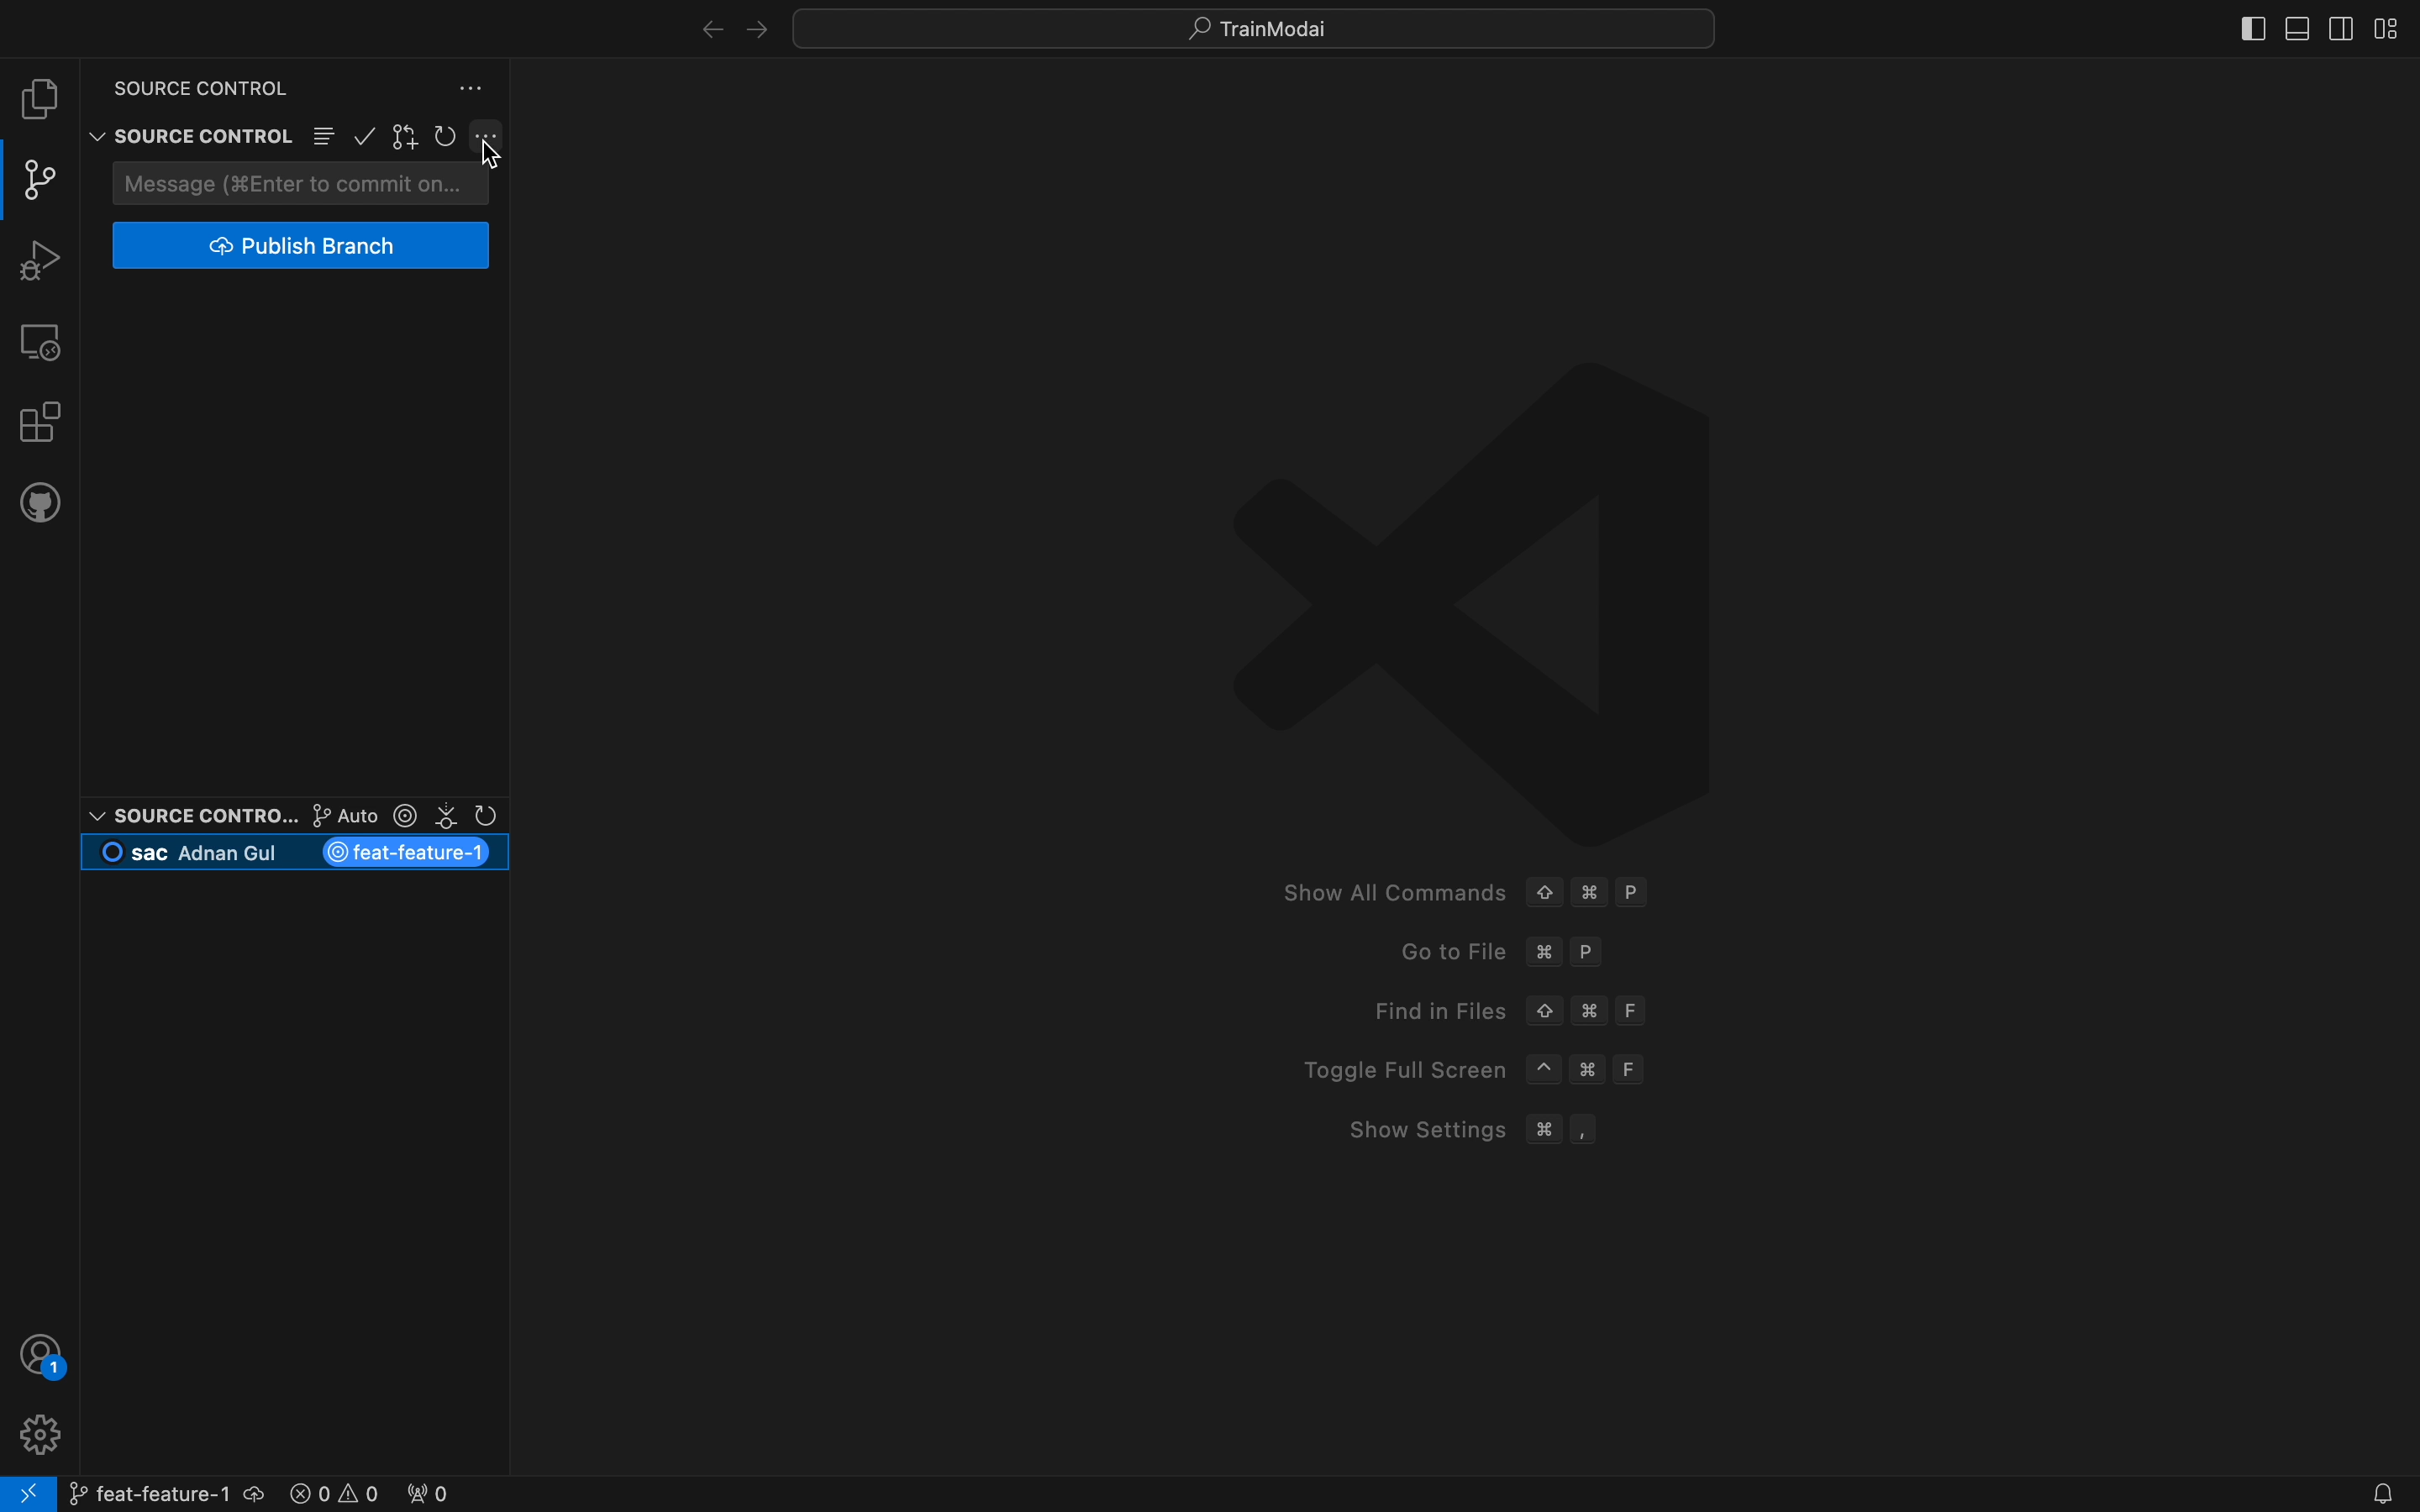 The height and width of the screenshot is (1512, 2420). I want to click on Command, so click(1543, 1129).